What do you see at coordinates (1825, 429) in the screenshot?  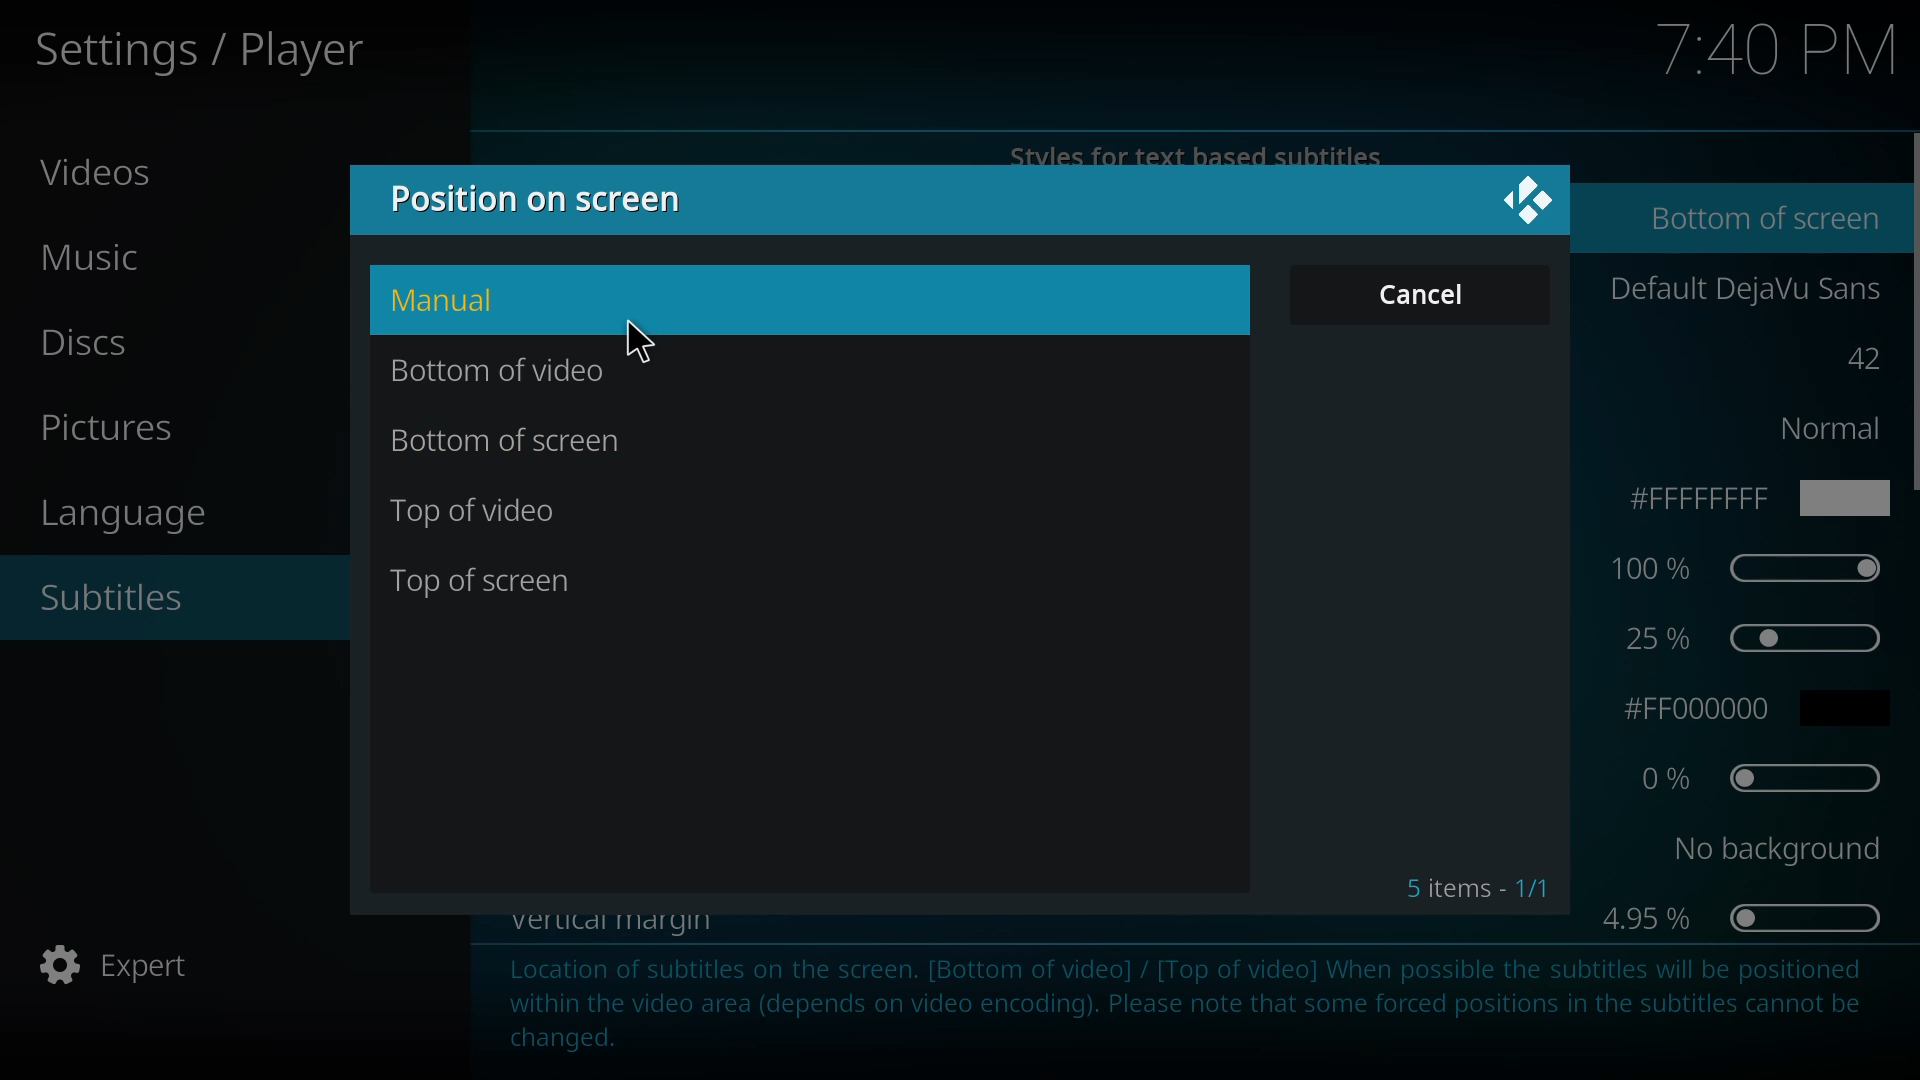 I see `normal` at bounding box center [1825, 429].